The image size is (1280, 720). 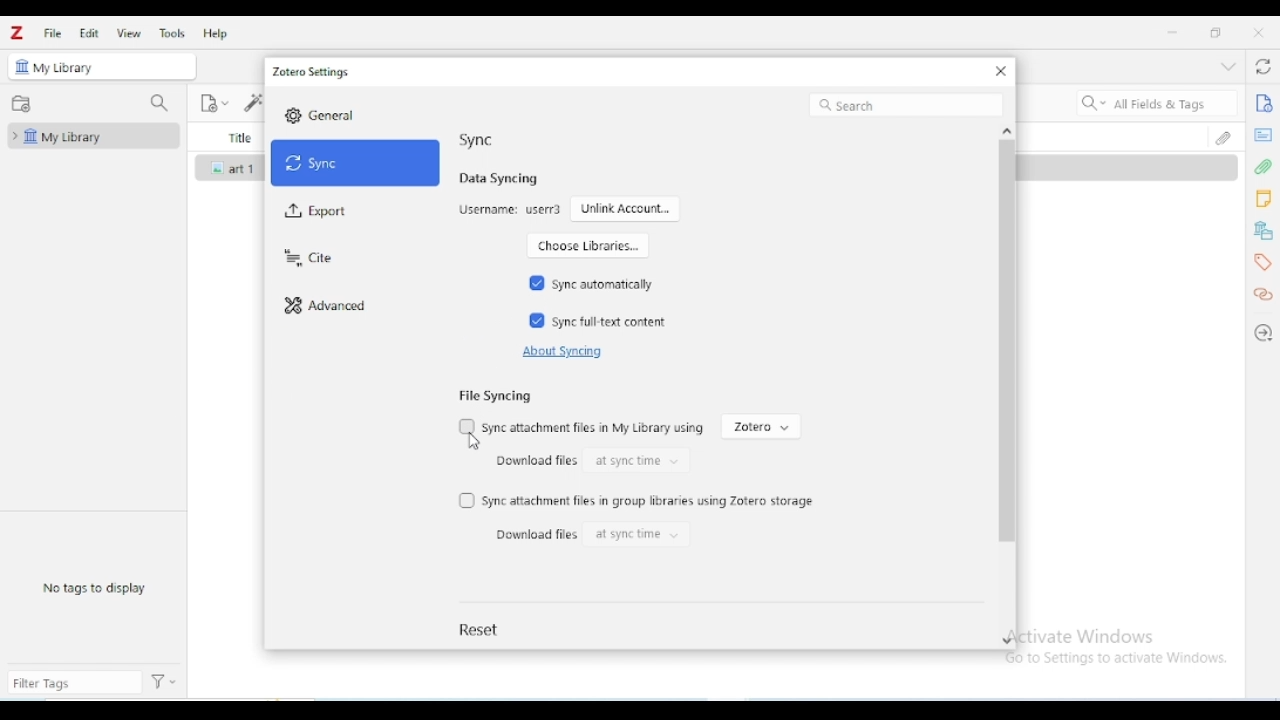 I want to click on at sync time, so click(x=637, y=460).